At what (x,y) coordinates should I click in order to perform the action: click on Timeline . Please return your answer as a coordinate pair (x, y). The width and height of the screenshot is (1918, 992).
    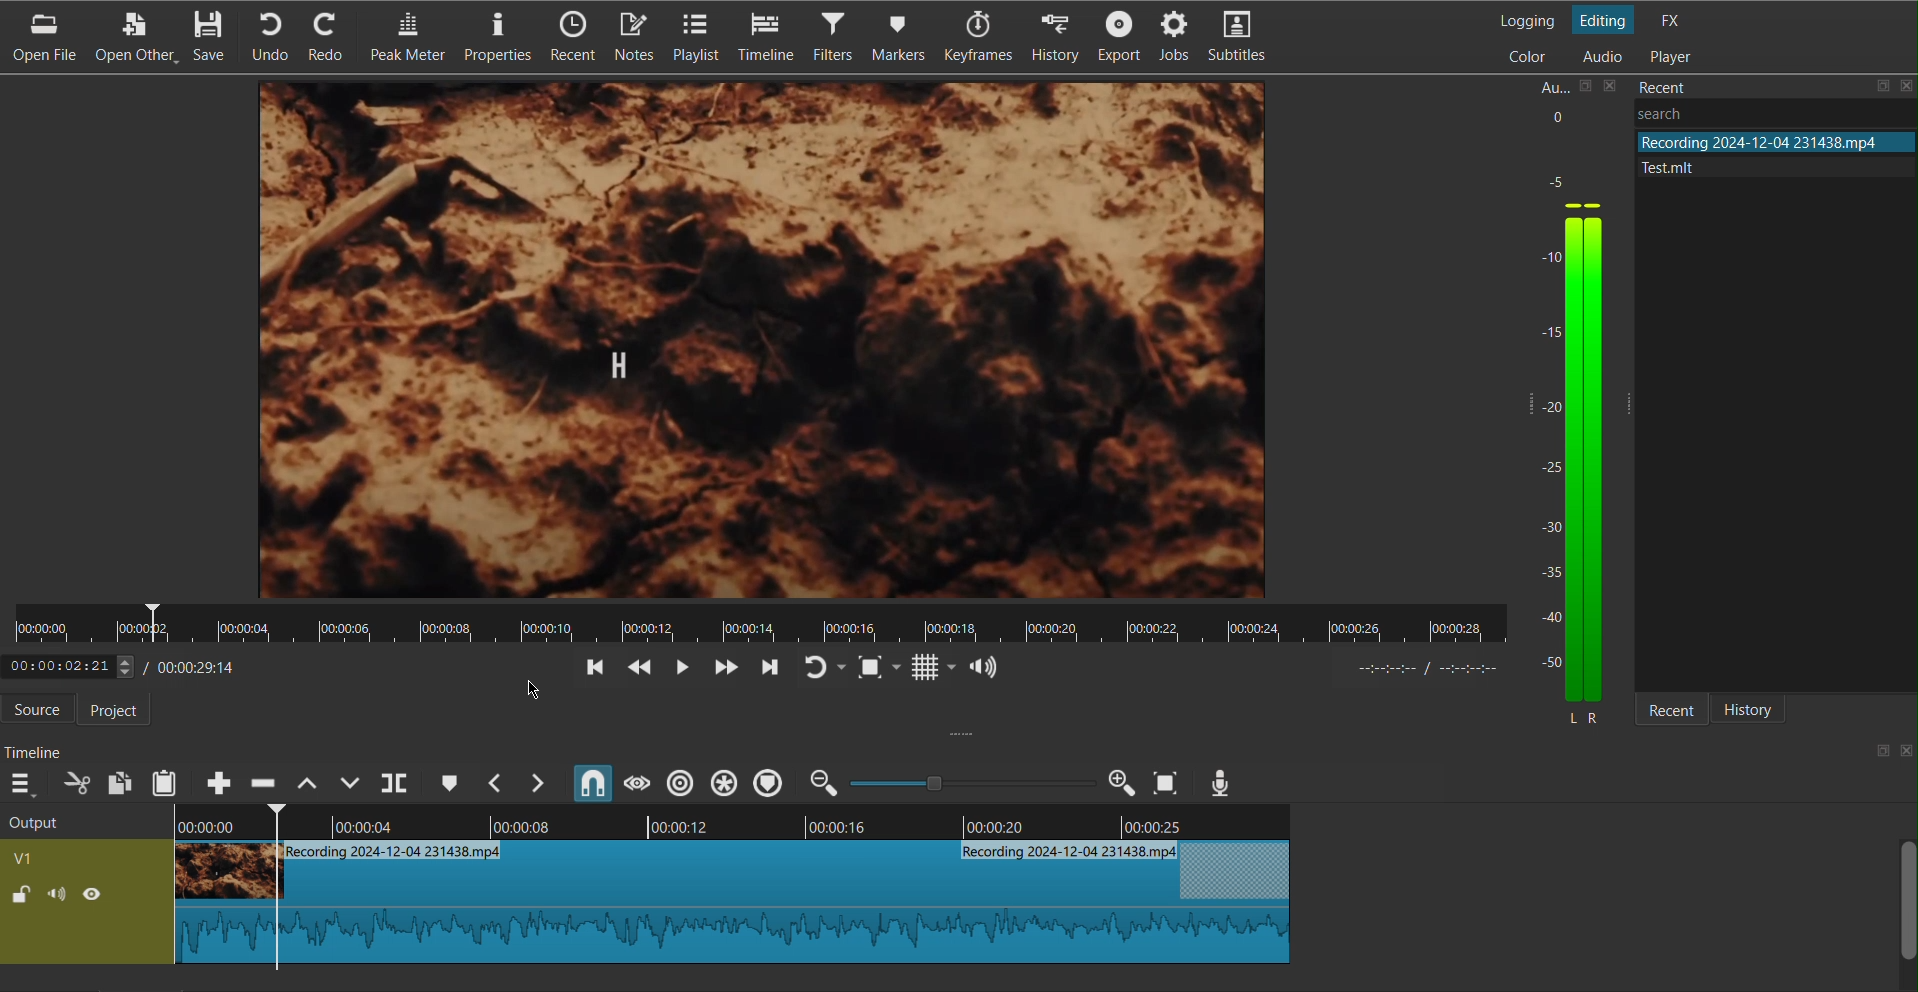
    Looking at the image, I should click on (38, 749).